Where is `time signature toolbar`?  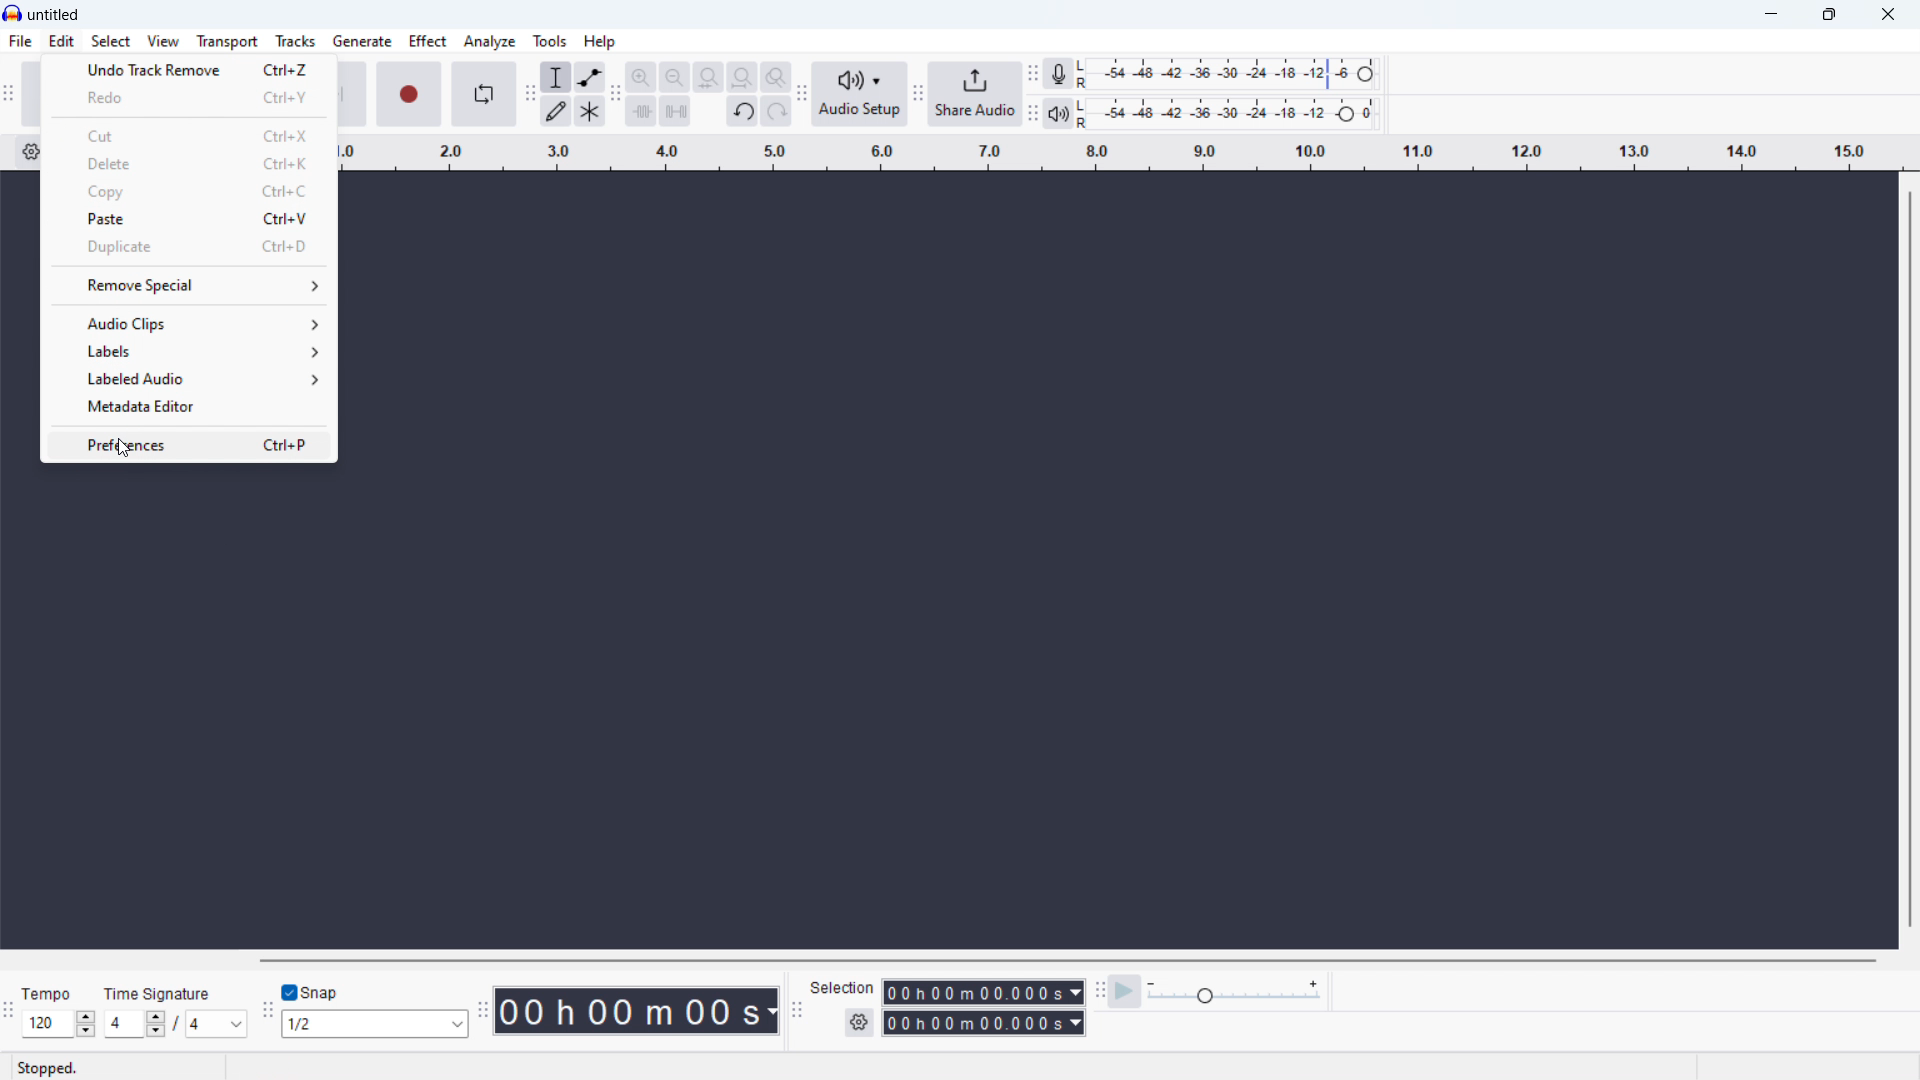
time signature toolbar is located at coordinates (10, 1012).